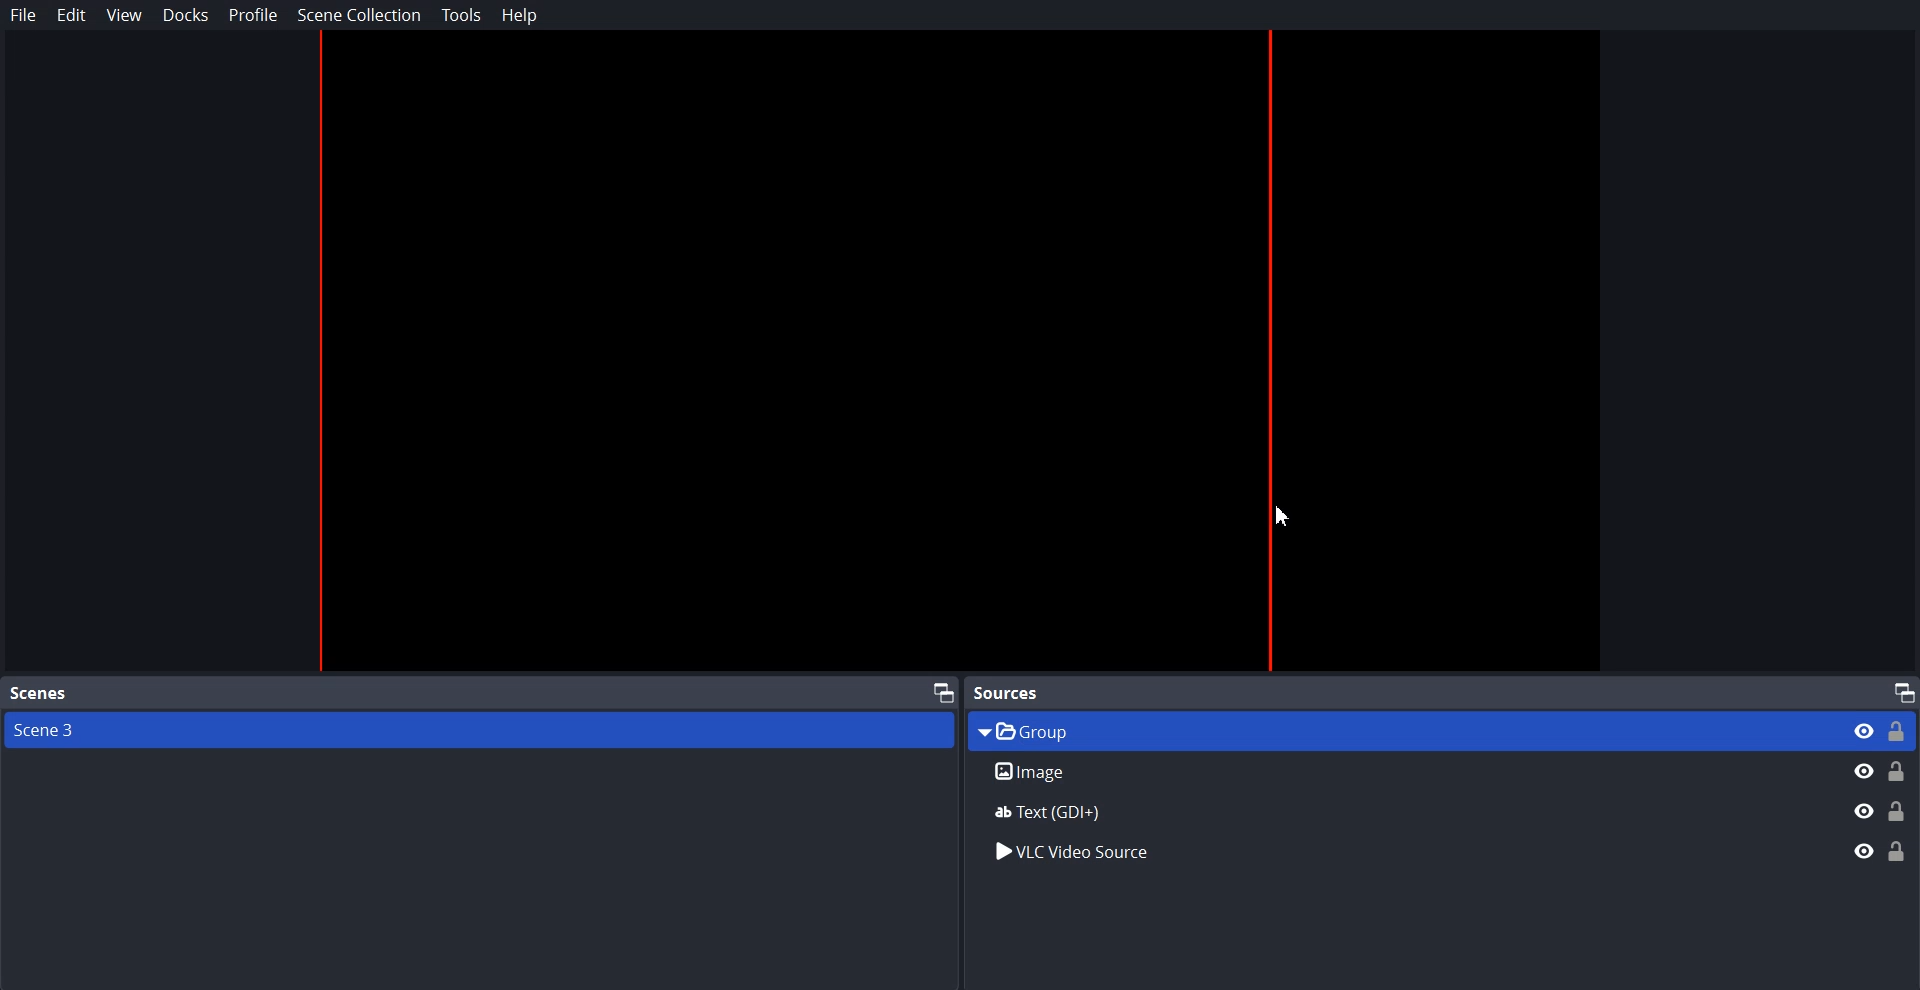  Describe the element at coordinates (359, 14) in the screenshot. I see `Scene Collection` at that location.